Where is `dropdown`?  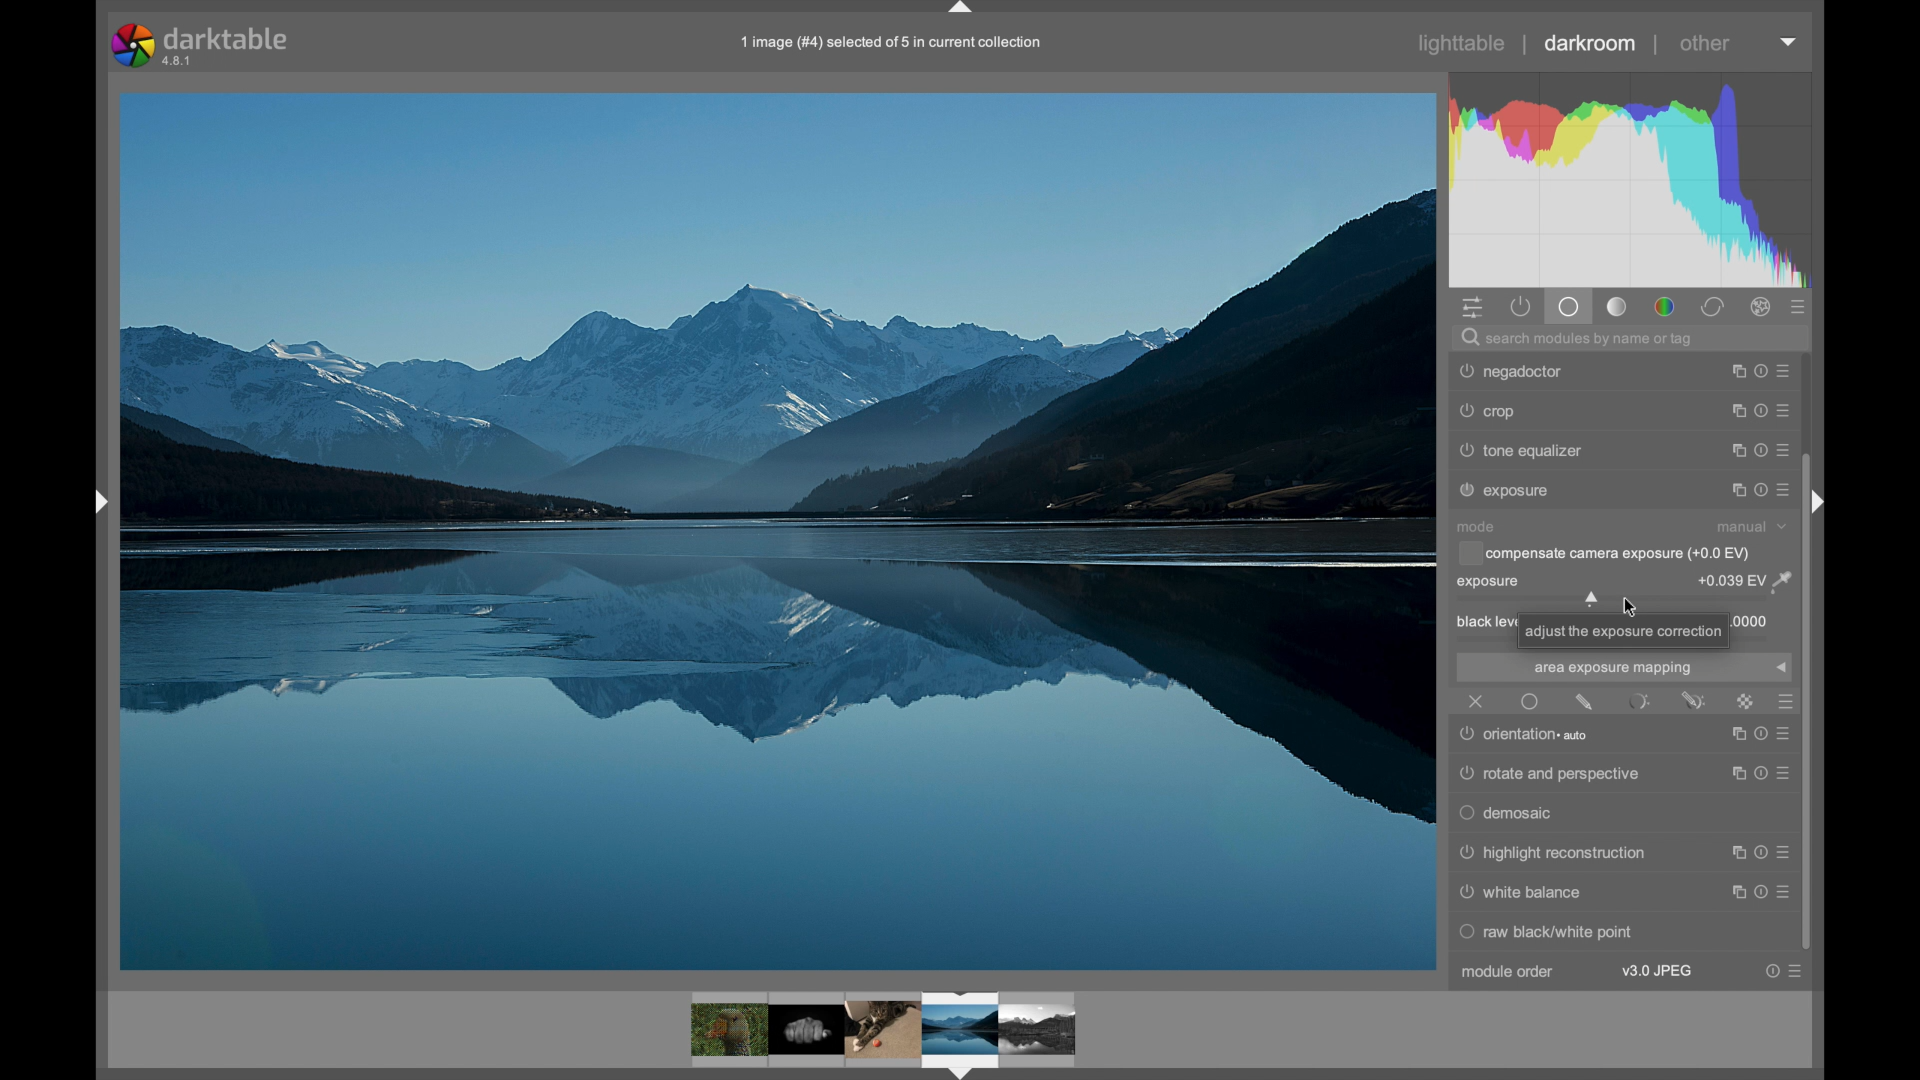 dropdown is located at coordinates (1788, 41).